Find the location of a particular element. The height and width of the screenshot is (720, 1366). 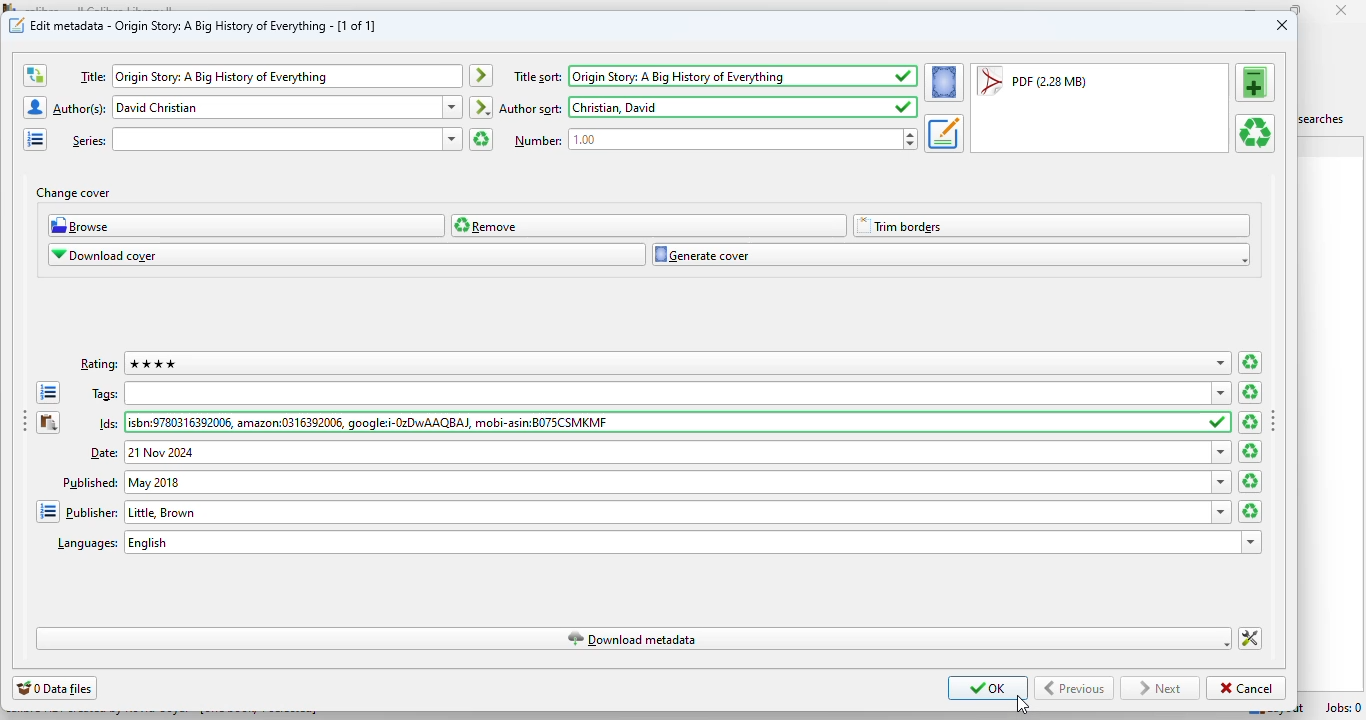

saved is located at coordinates (904, 107).